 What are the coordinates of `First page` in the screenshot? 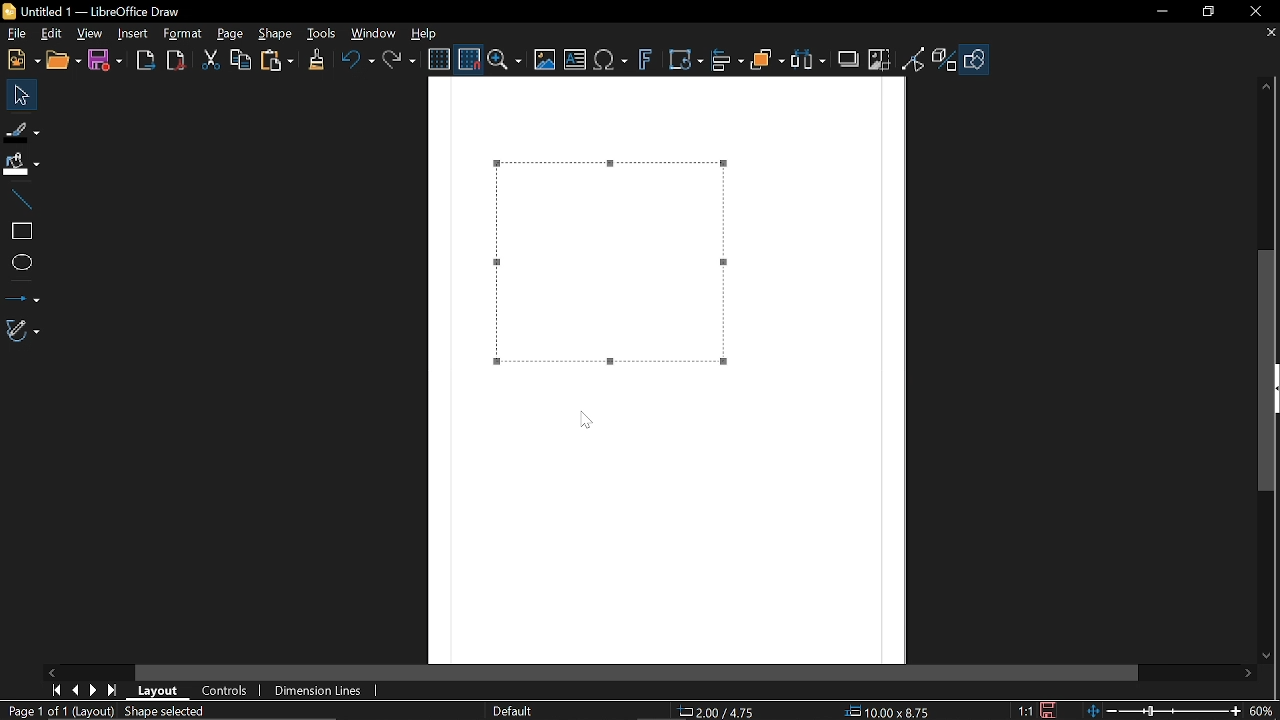 It's located at (57, 690).